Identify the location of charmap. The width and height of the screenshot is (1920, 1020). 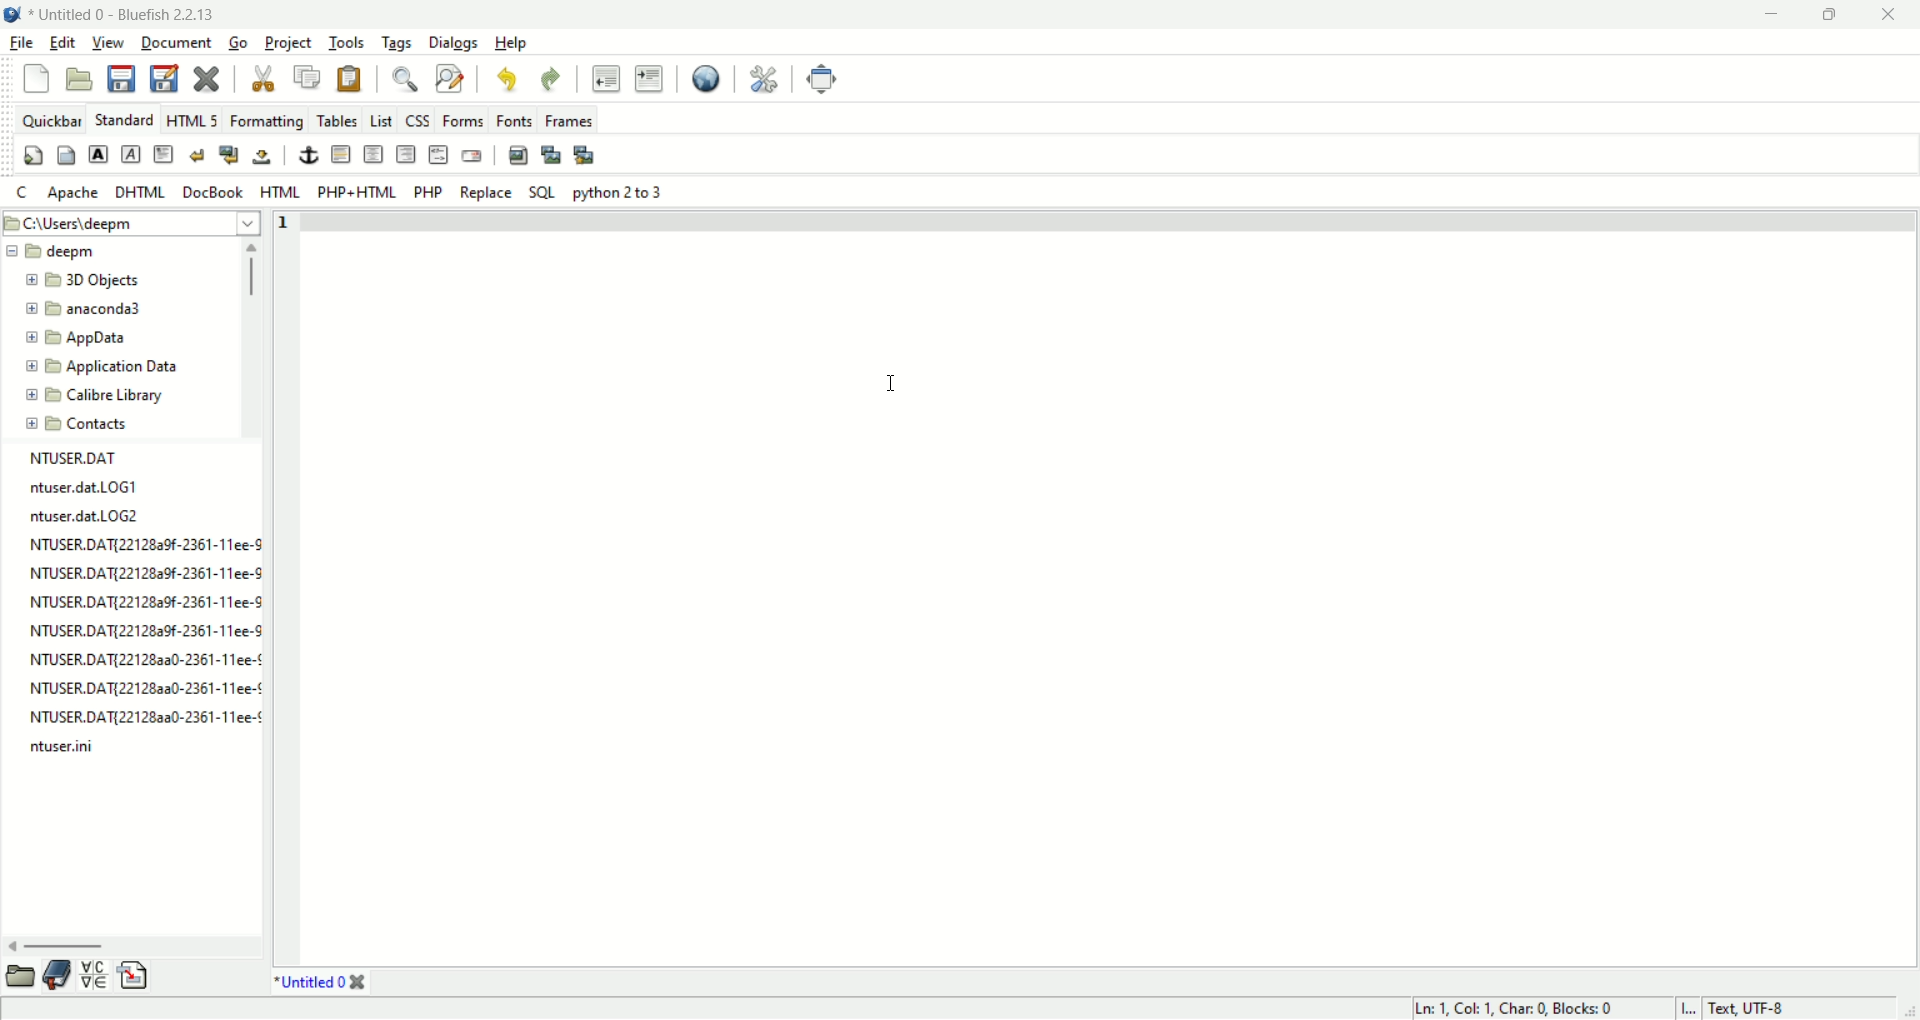
(95, 977).